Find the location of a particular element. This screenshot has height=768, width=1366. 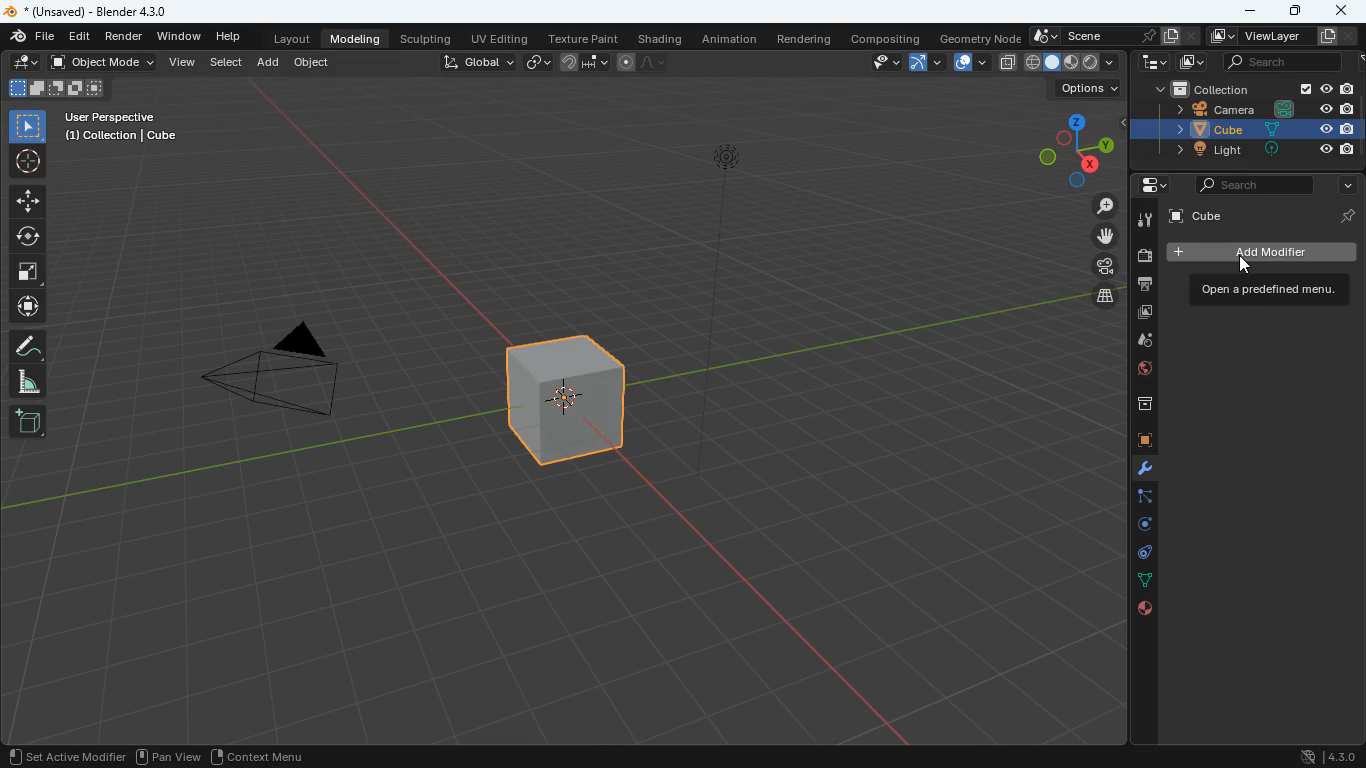

modifiers is located at coordinates (1141, 472).